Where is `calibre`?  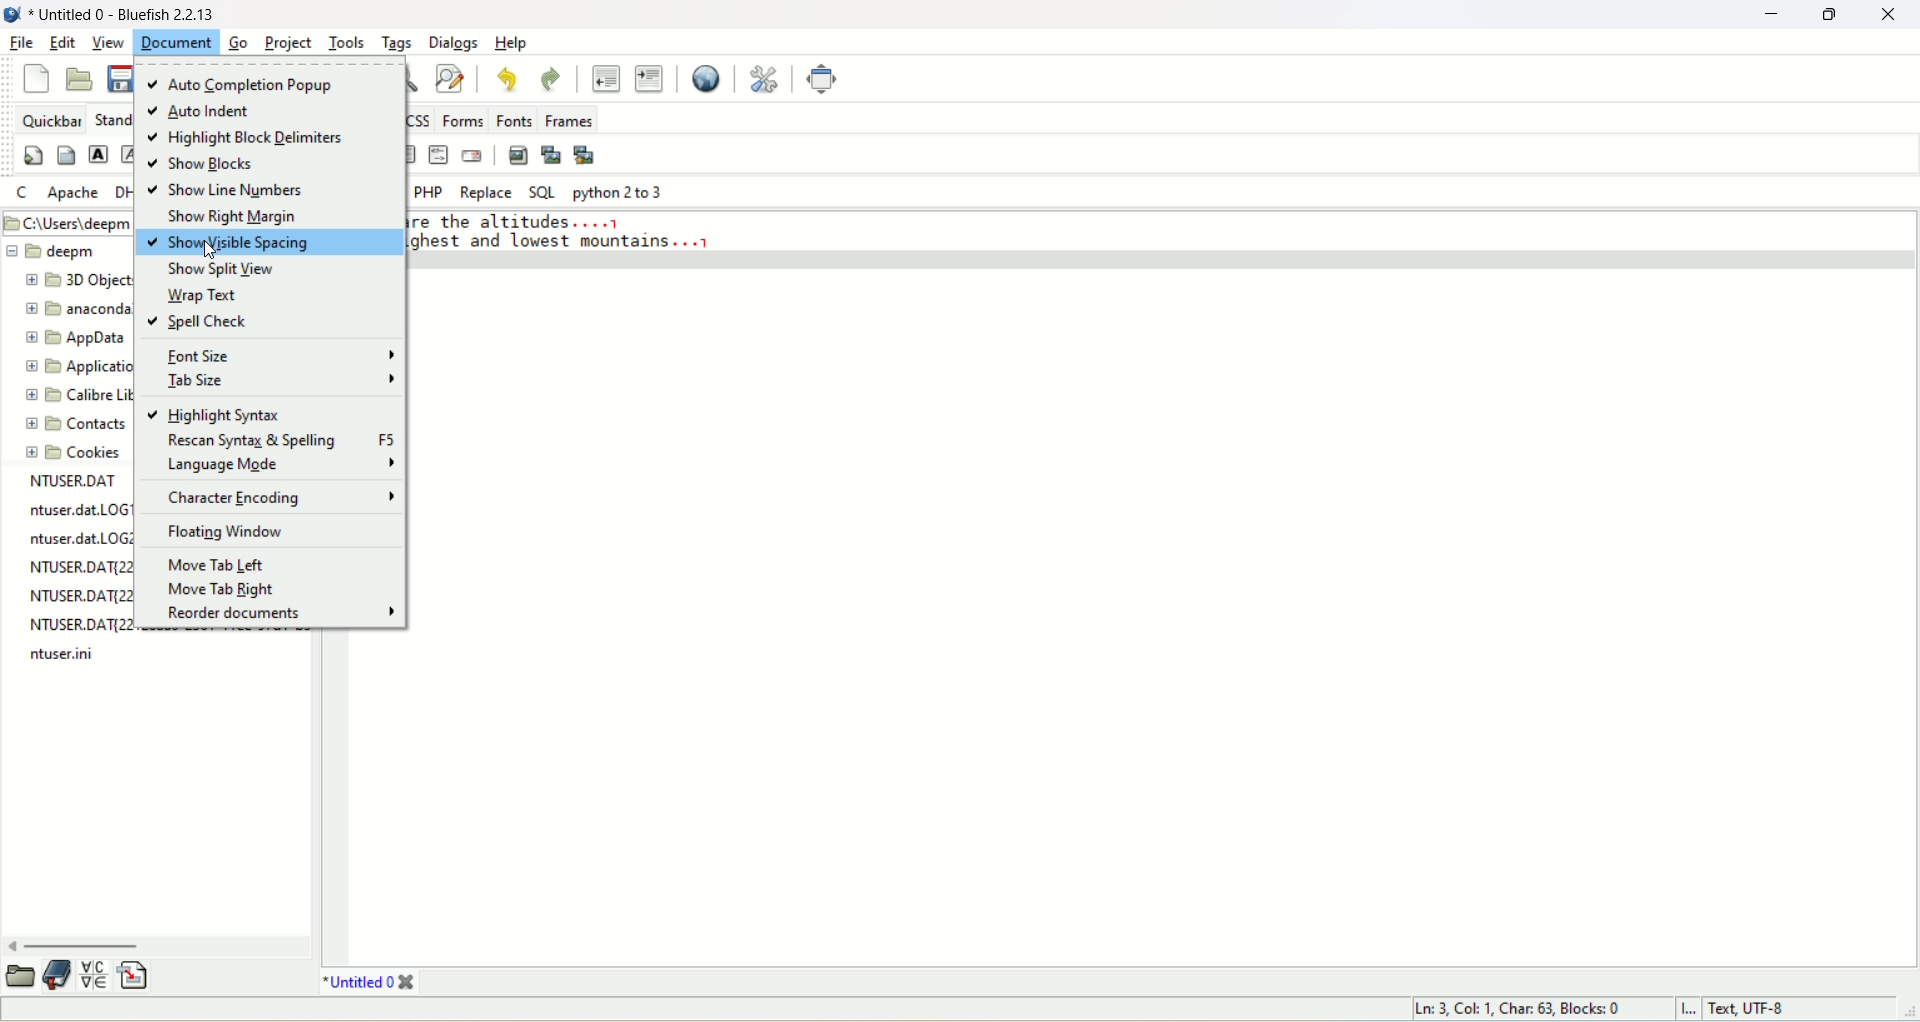 calibre is located at coordinates (74, 397).